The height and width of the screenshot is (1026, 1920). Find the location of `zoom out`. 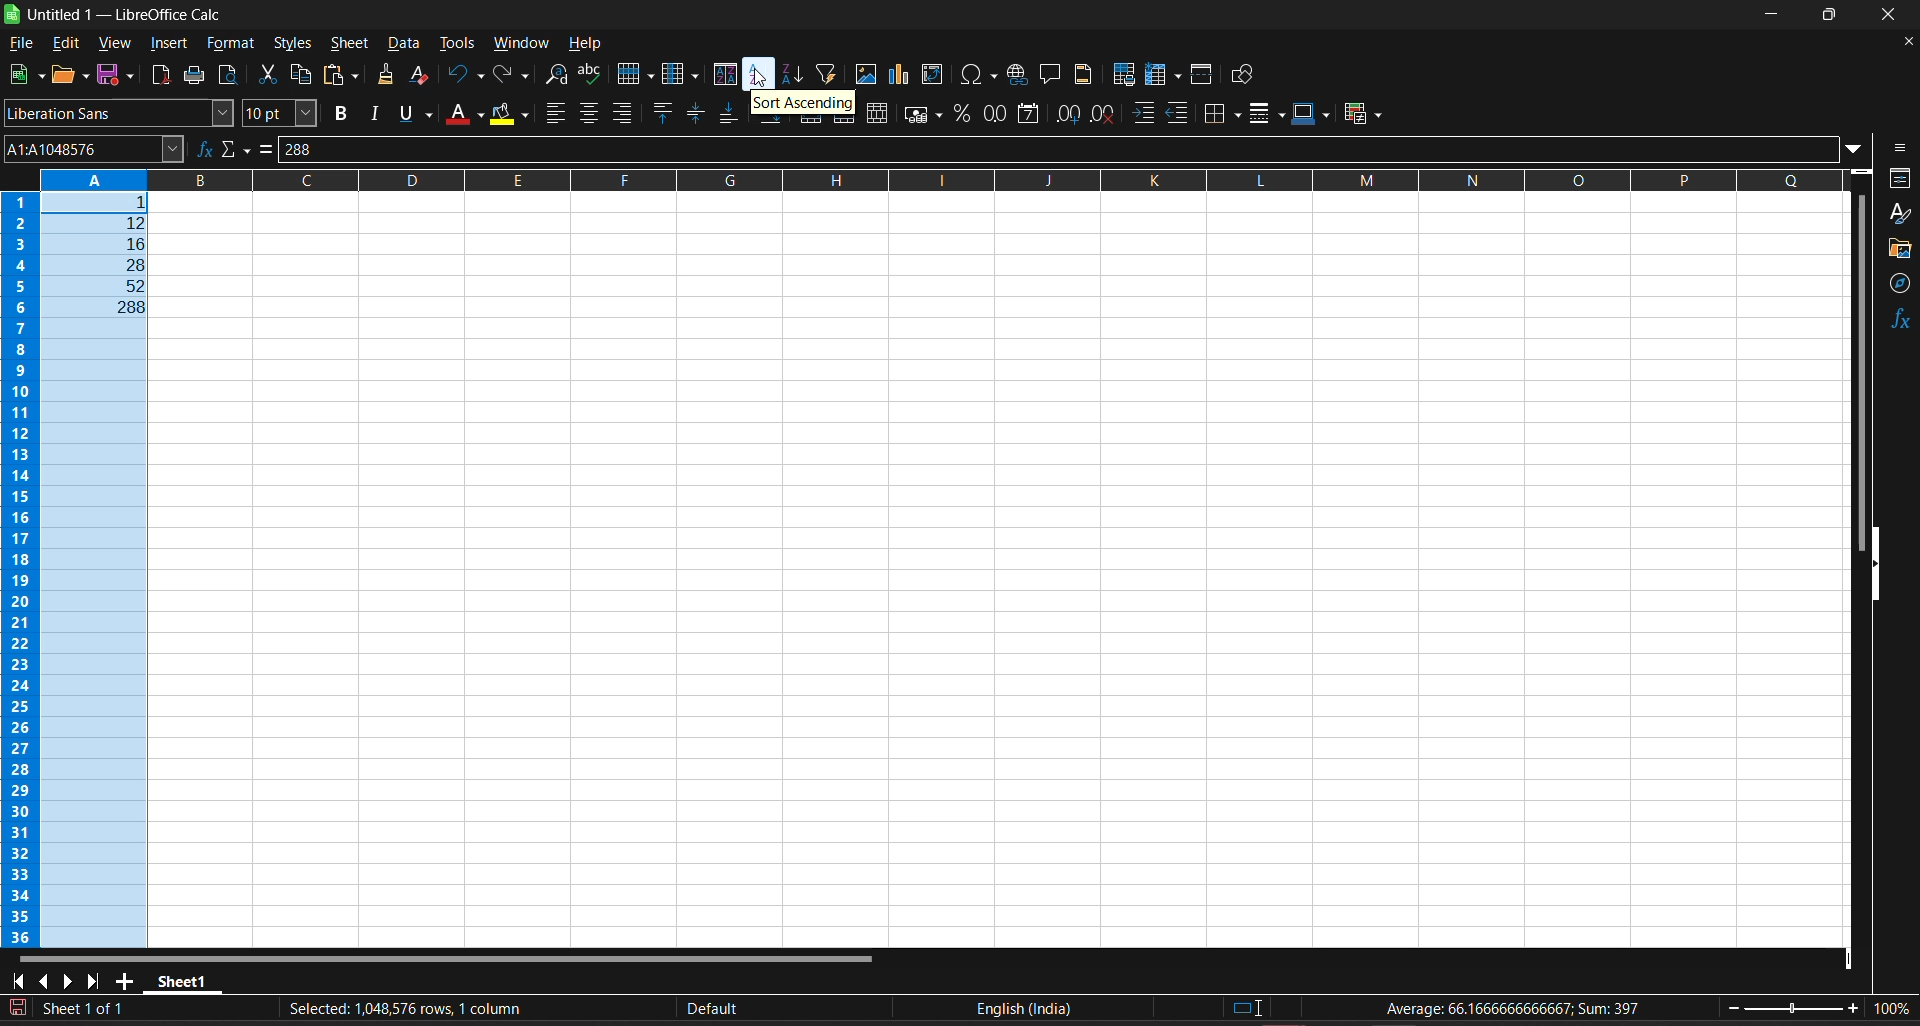

zoom out is located at coordinates (1730, 1015).